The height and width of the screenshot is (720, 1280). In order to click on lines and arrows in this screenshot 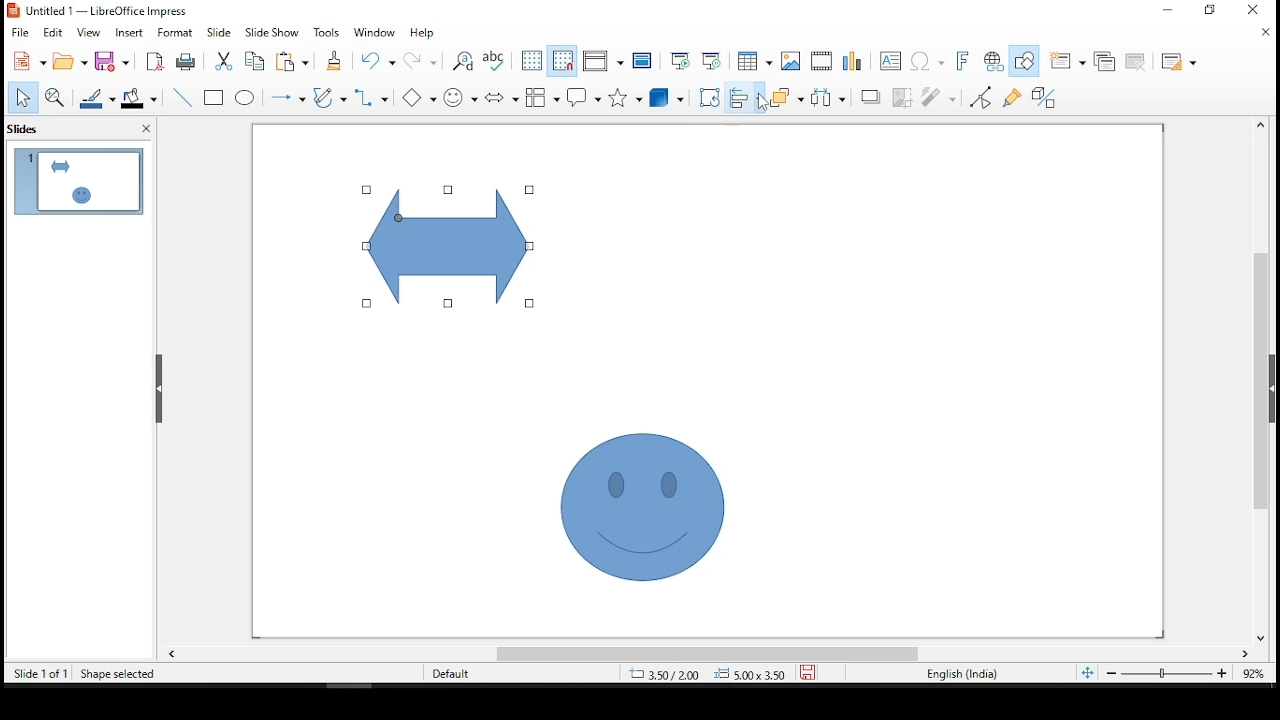, I will do `click(291, 97)`.